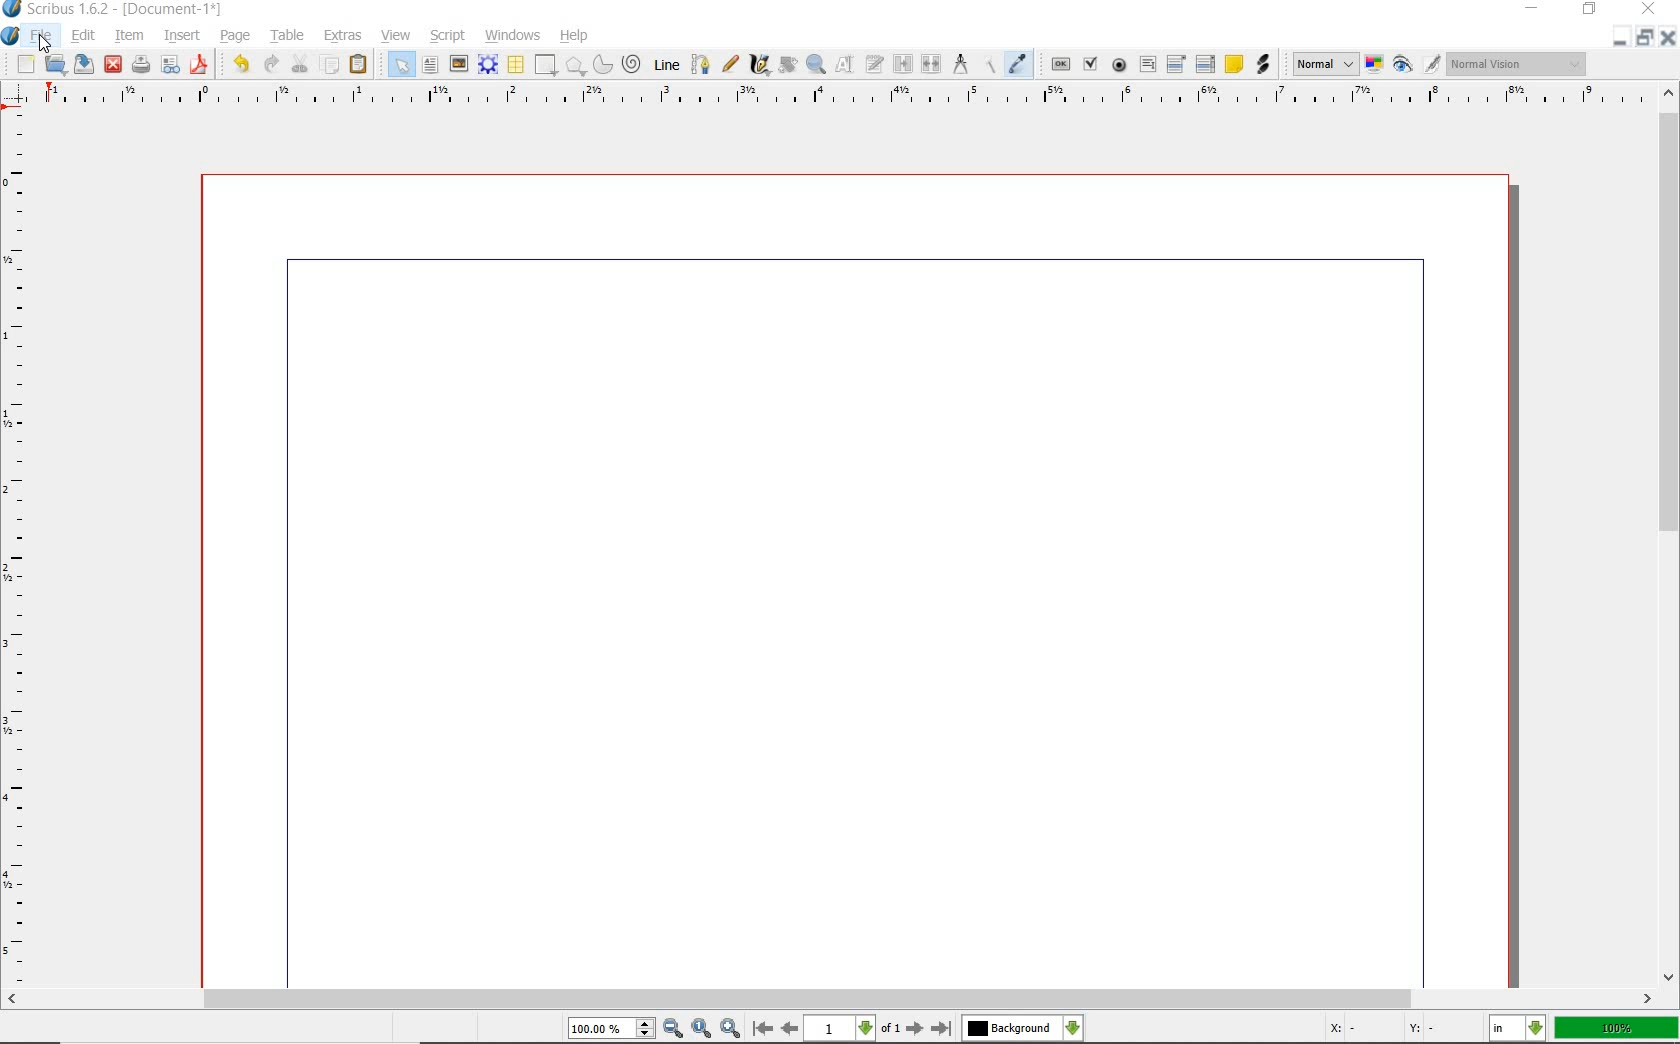  I want to click on view, so click(397, 36).